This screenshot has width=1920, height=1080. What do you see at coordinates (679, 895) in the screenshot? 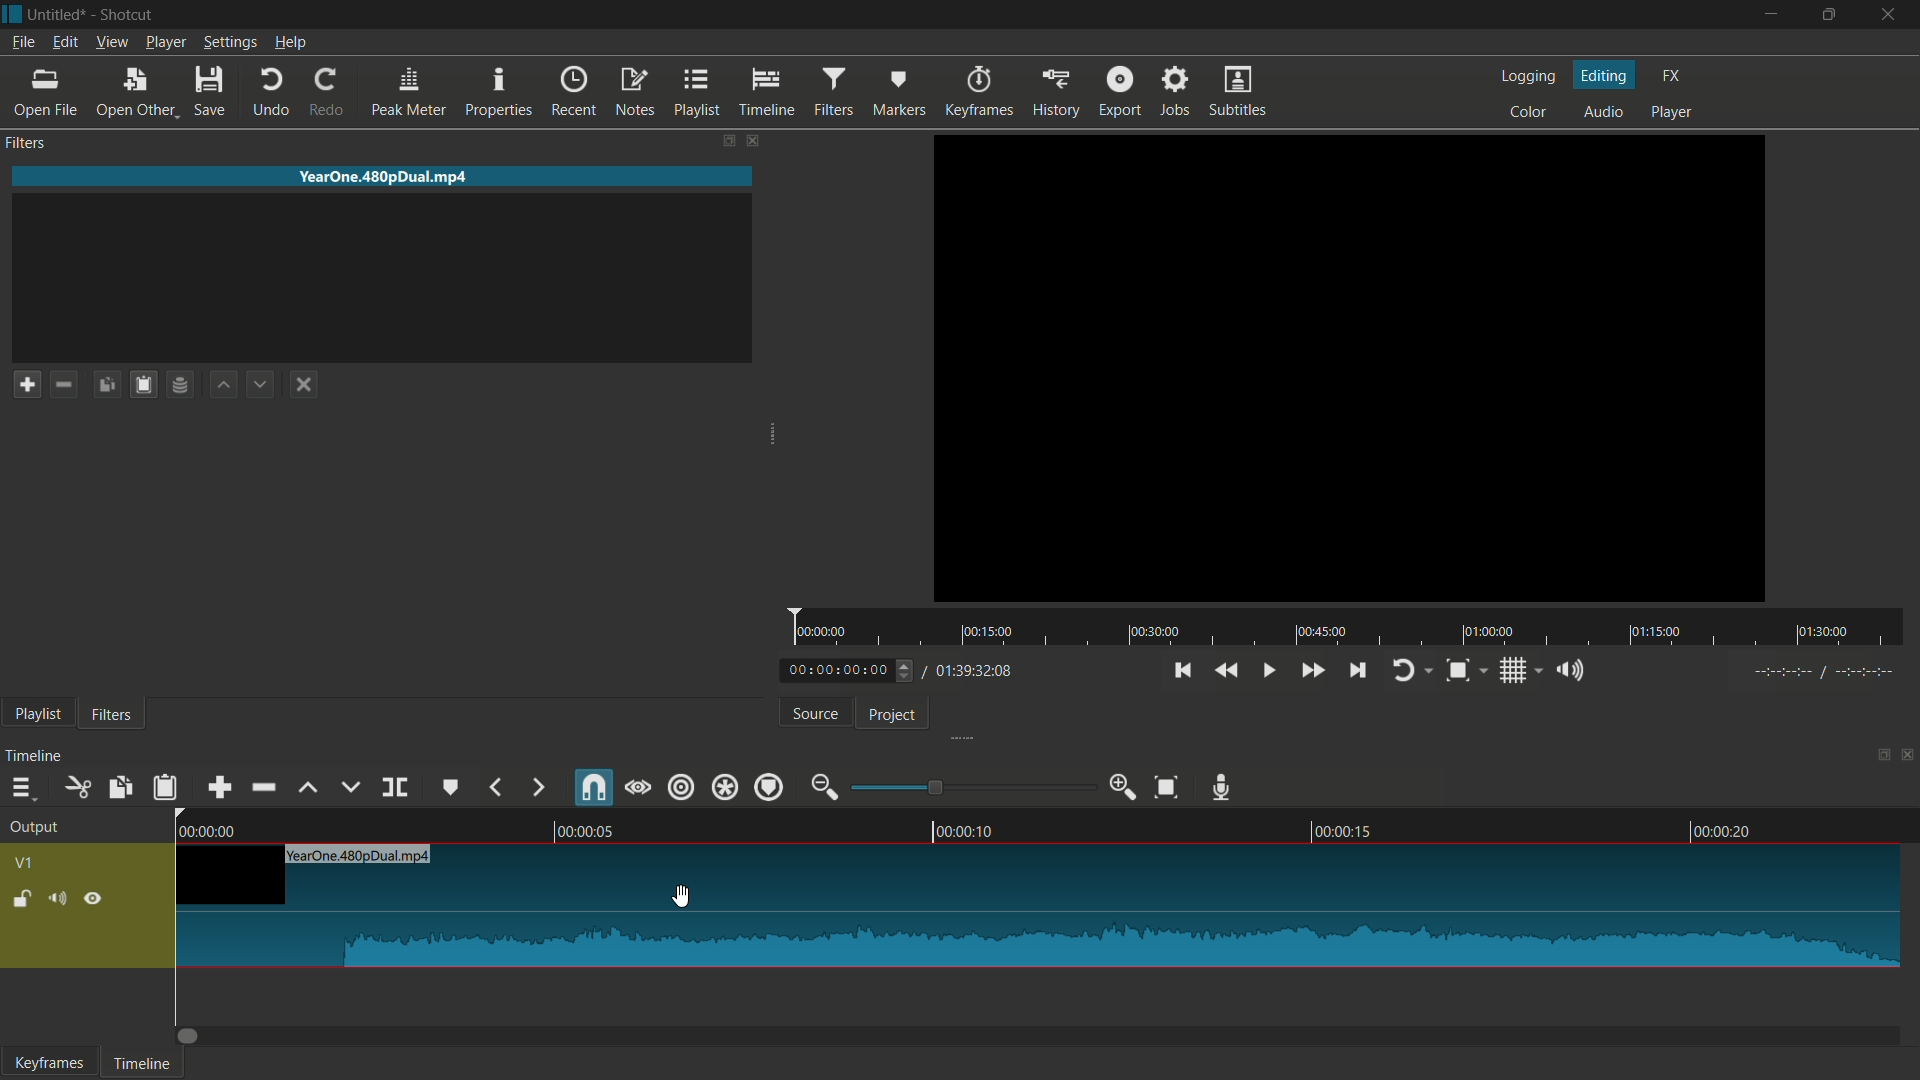
I see `cursor` at bounding box center [679, 895].